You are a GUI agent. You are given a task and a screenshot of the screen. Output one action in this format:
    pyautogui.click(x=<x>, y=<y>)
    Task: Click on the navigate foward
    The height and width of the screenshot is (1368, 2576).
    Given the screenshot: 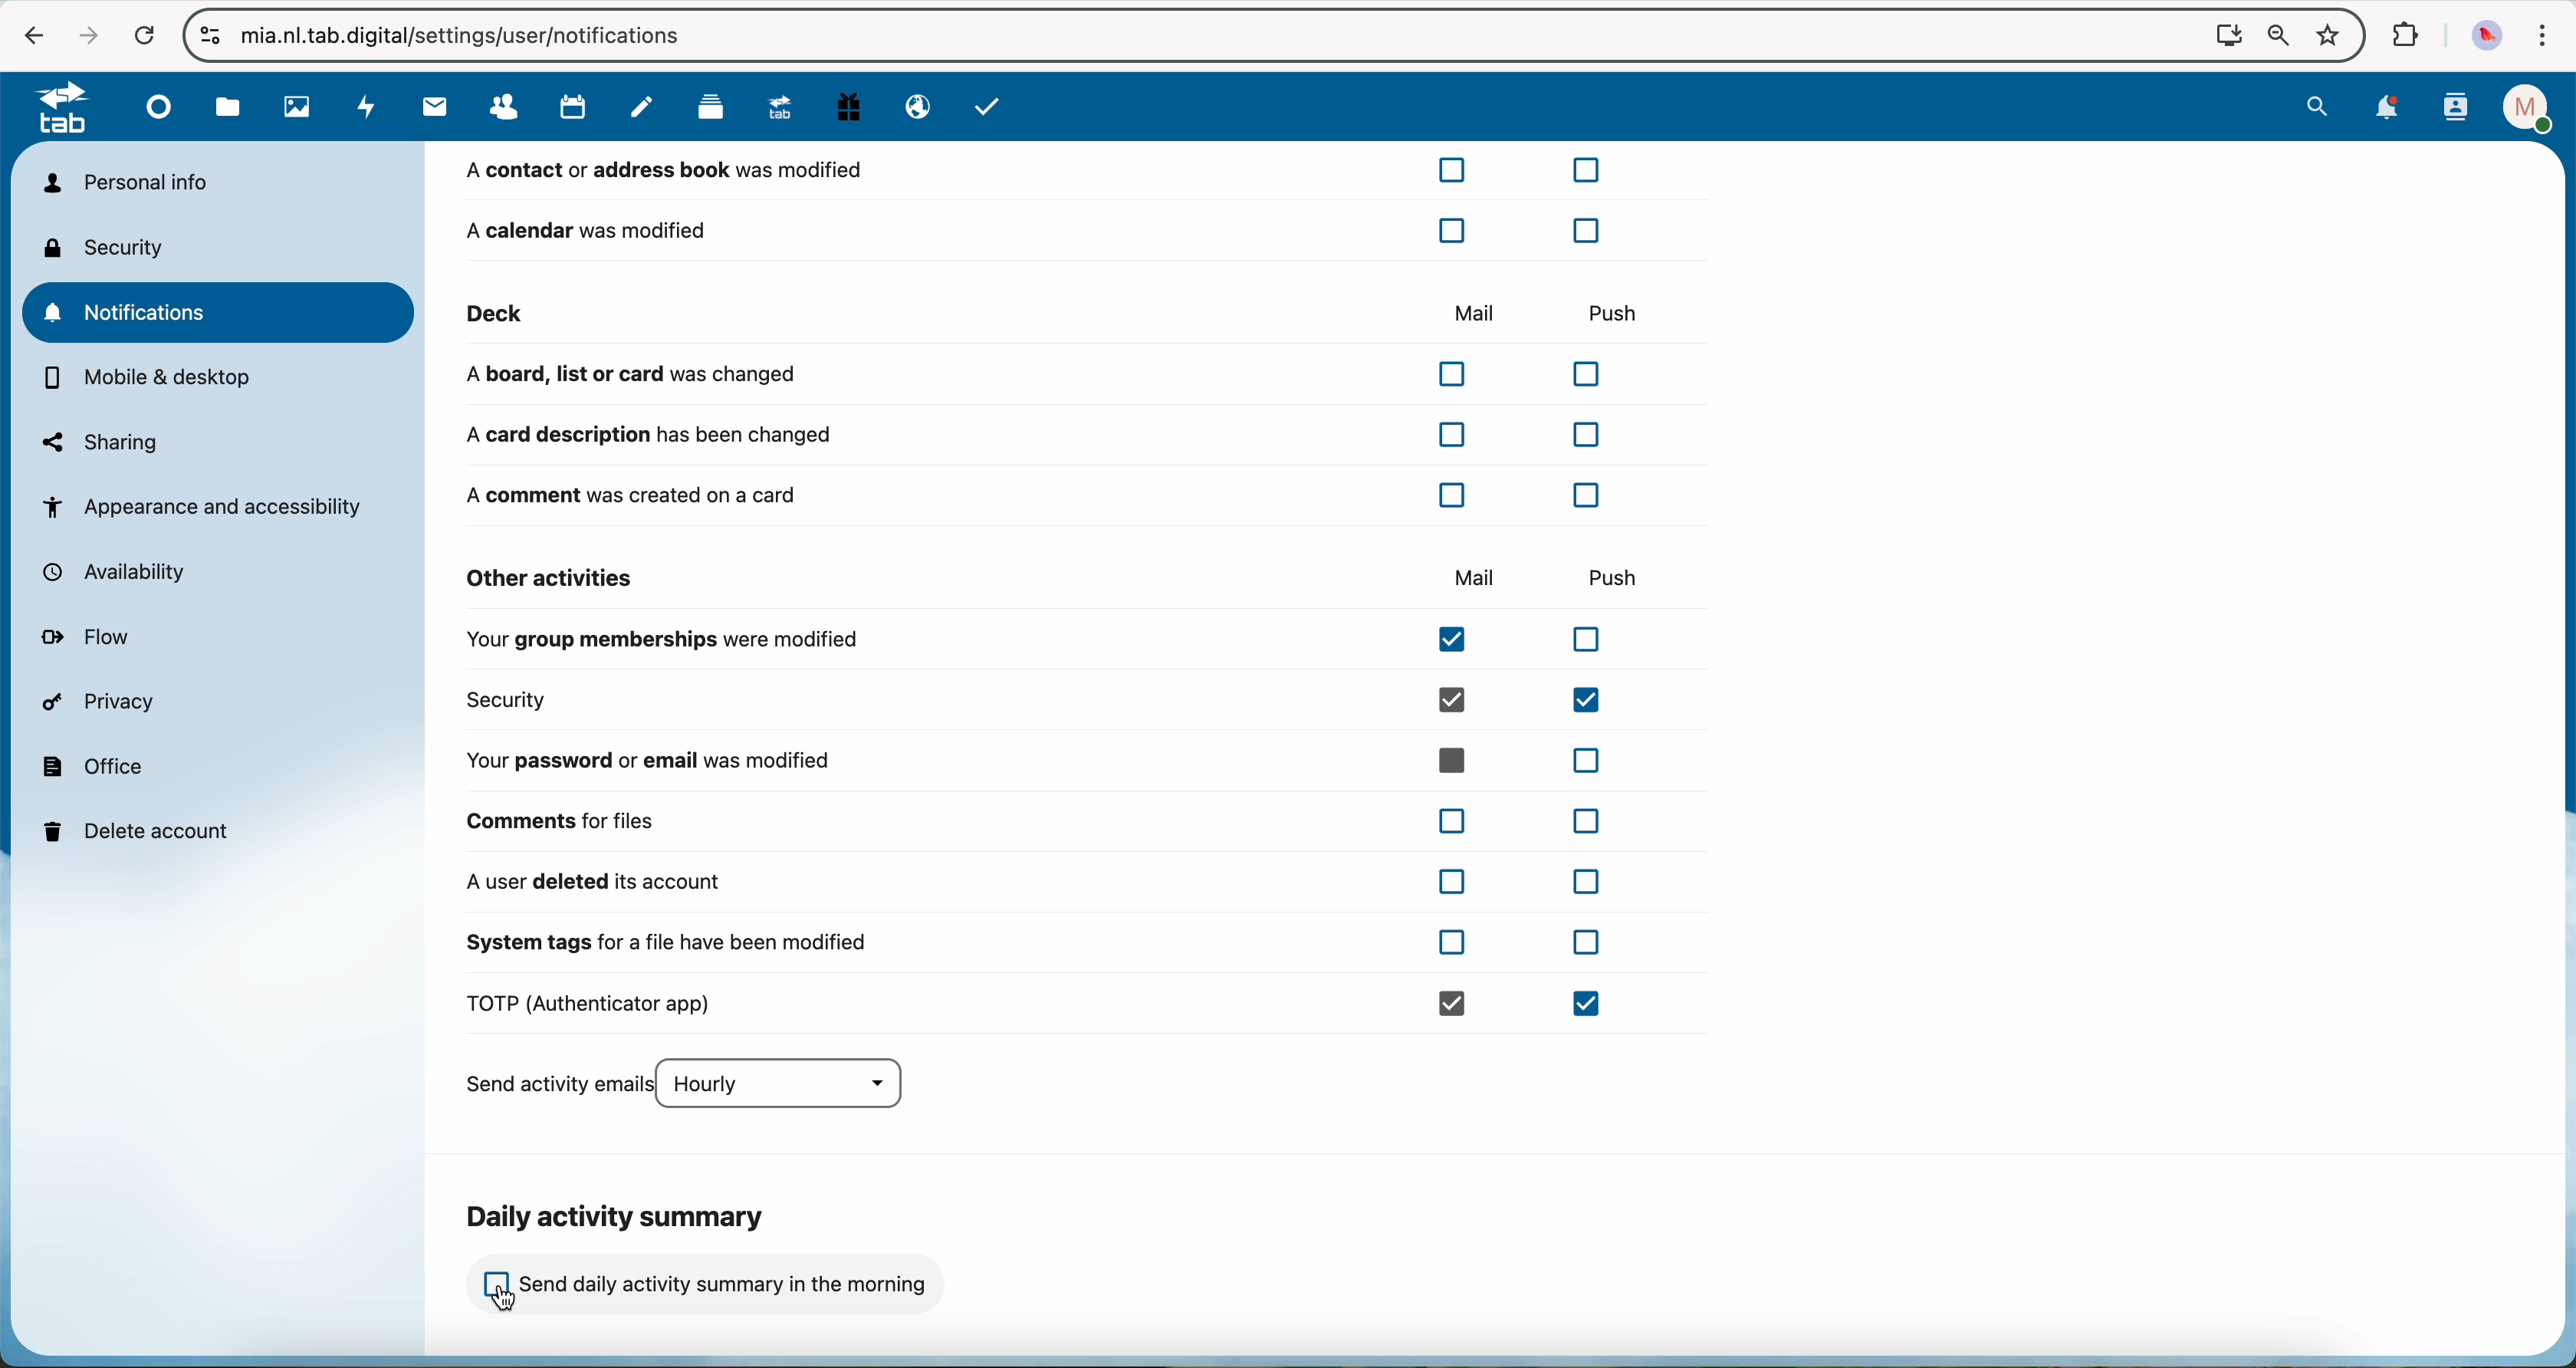 What is the action you would take?
    pyautogui.click(x=82, y=32)
    